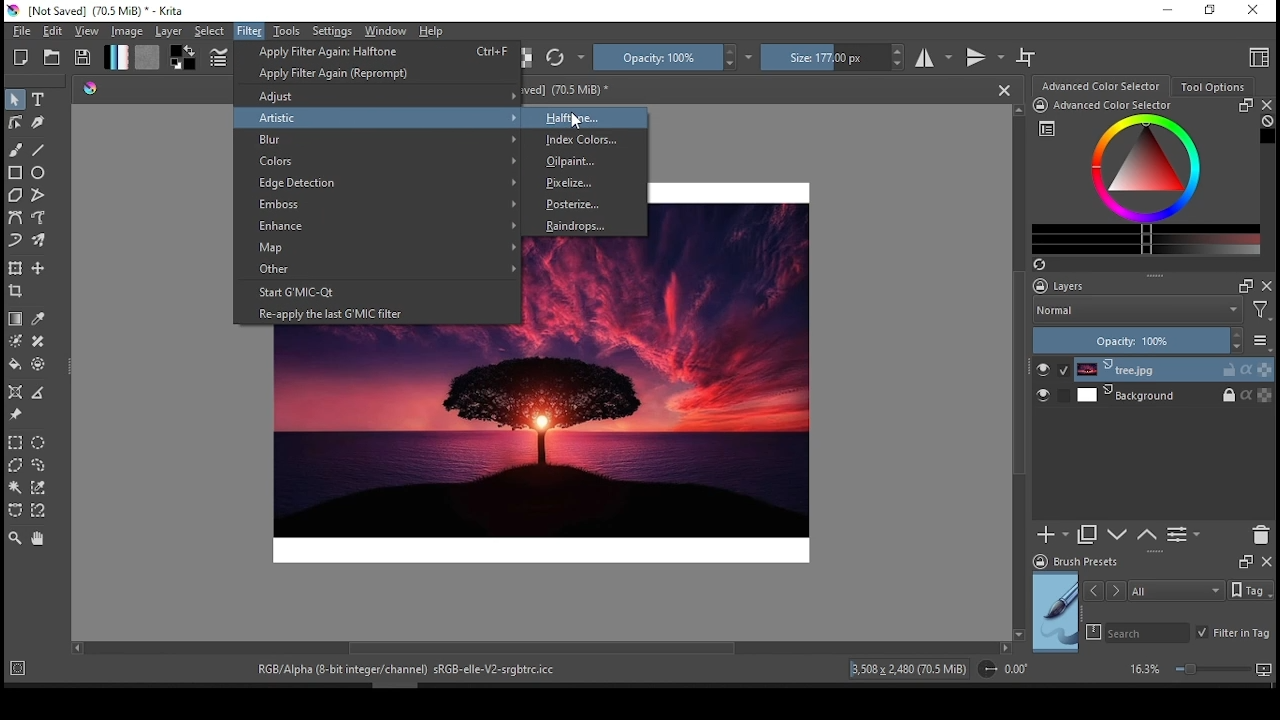  I want to click on pan tool, so click(38, 538).